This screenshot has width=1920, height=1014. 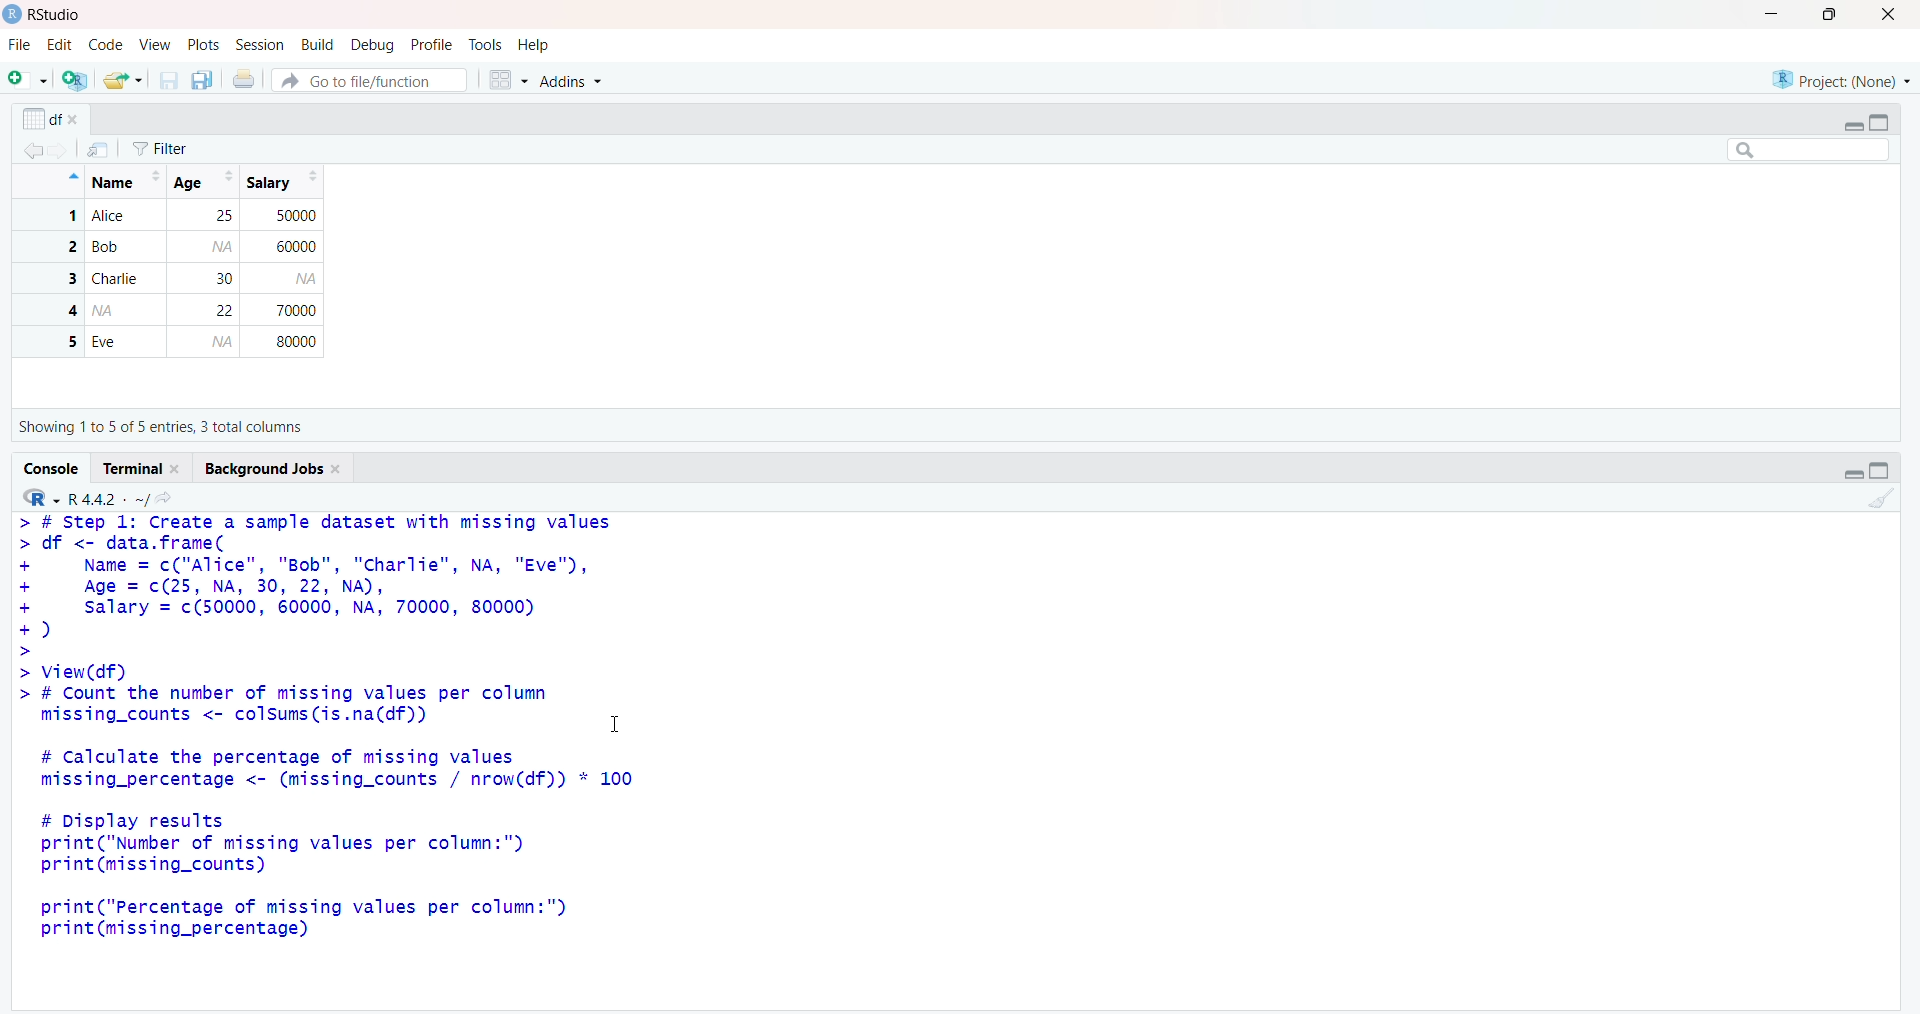 What do you see at coordinates (167, 81) in the screenshot?
I see `Save current document (Ctrl + S)` at bounding box center [167, 81].